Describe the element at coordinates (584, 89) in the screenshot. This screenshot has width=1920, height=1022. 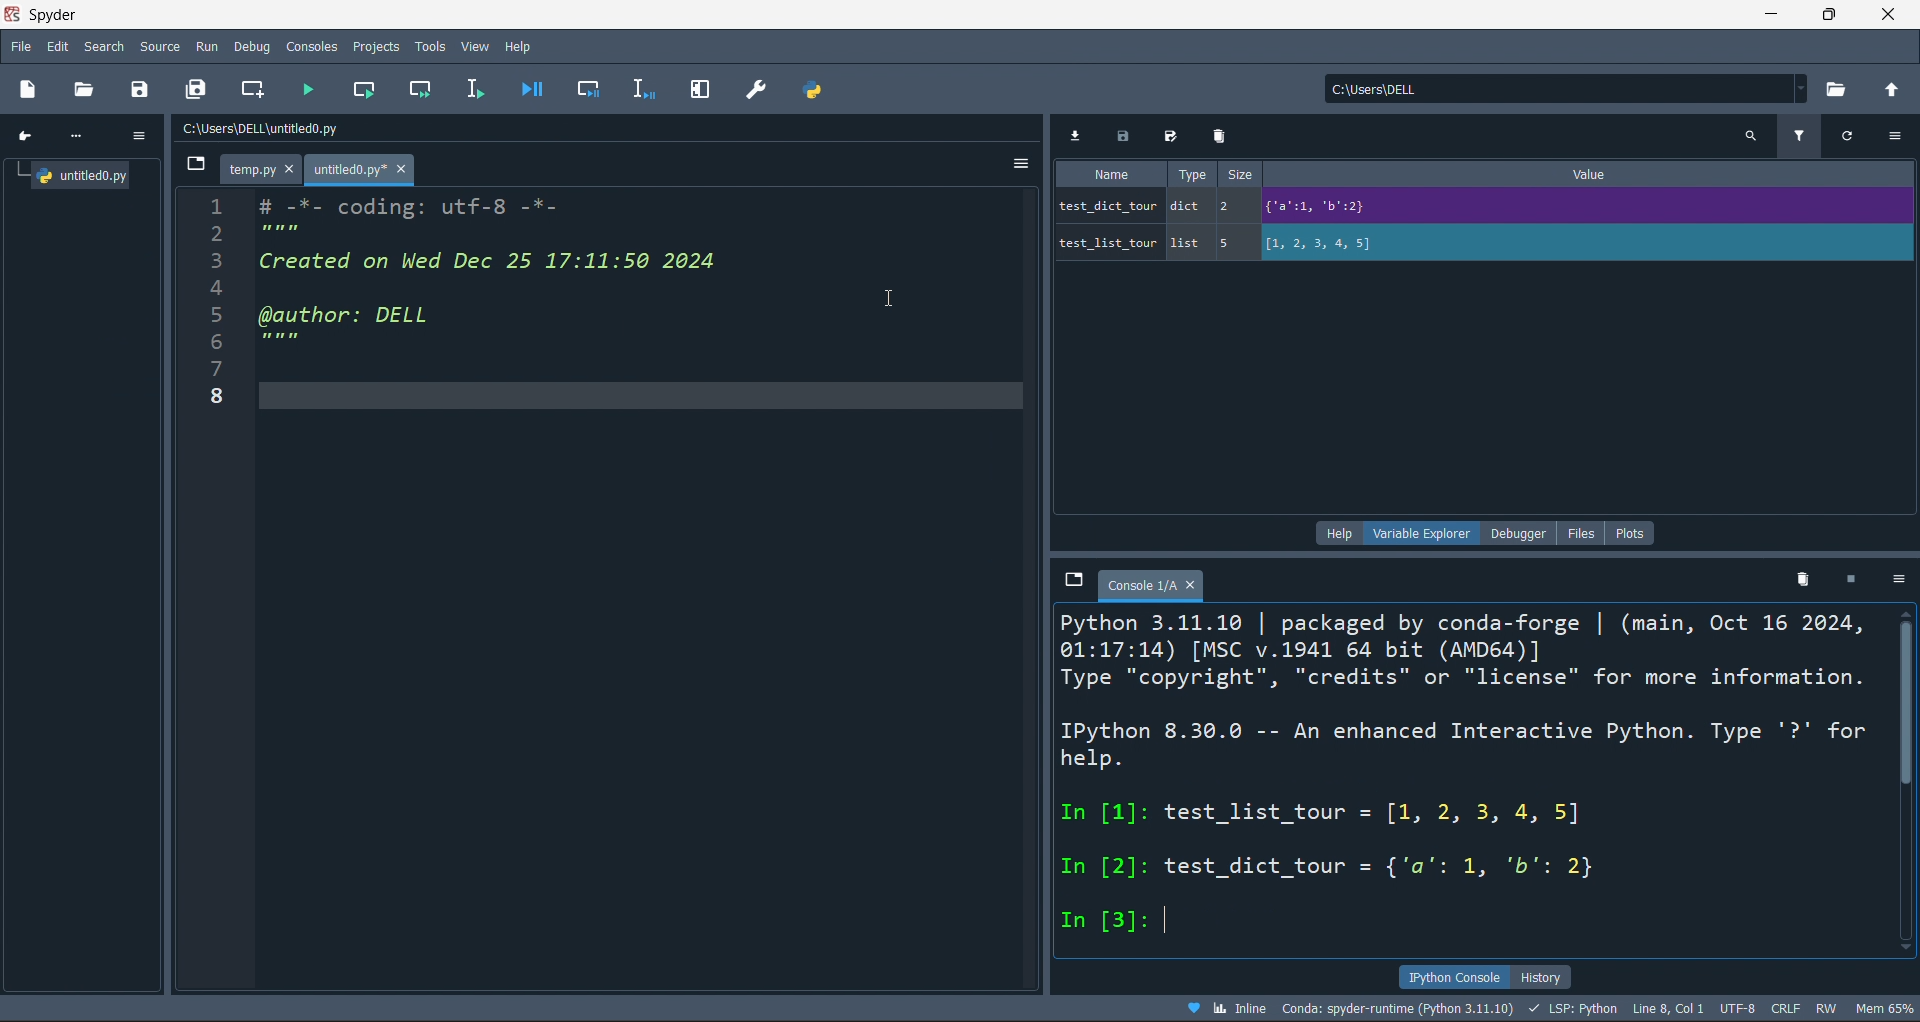
I see `debug cell` at that location.